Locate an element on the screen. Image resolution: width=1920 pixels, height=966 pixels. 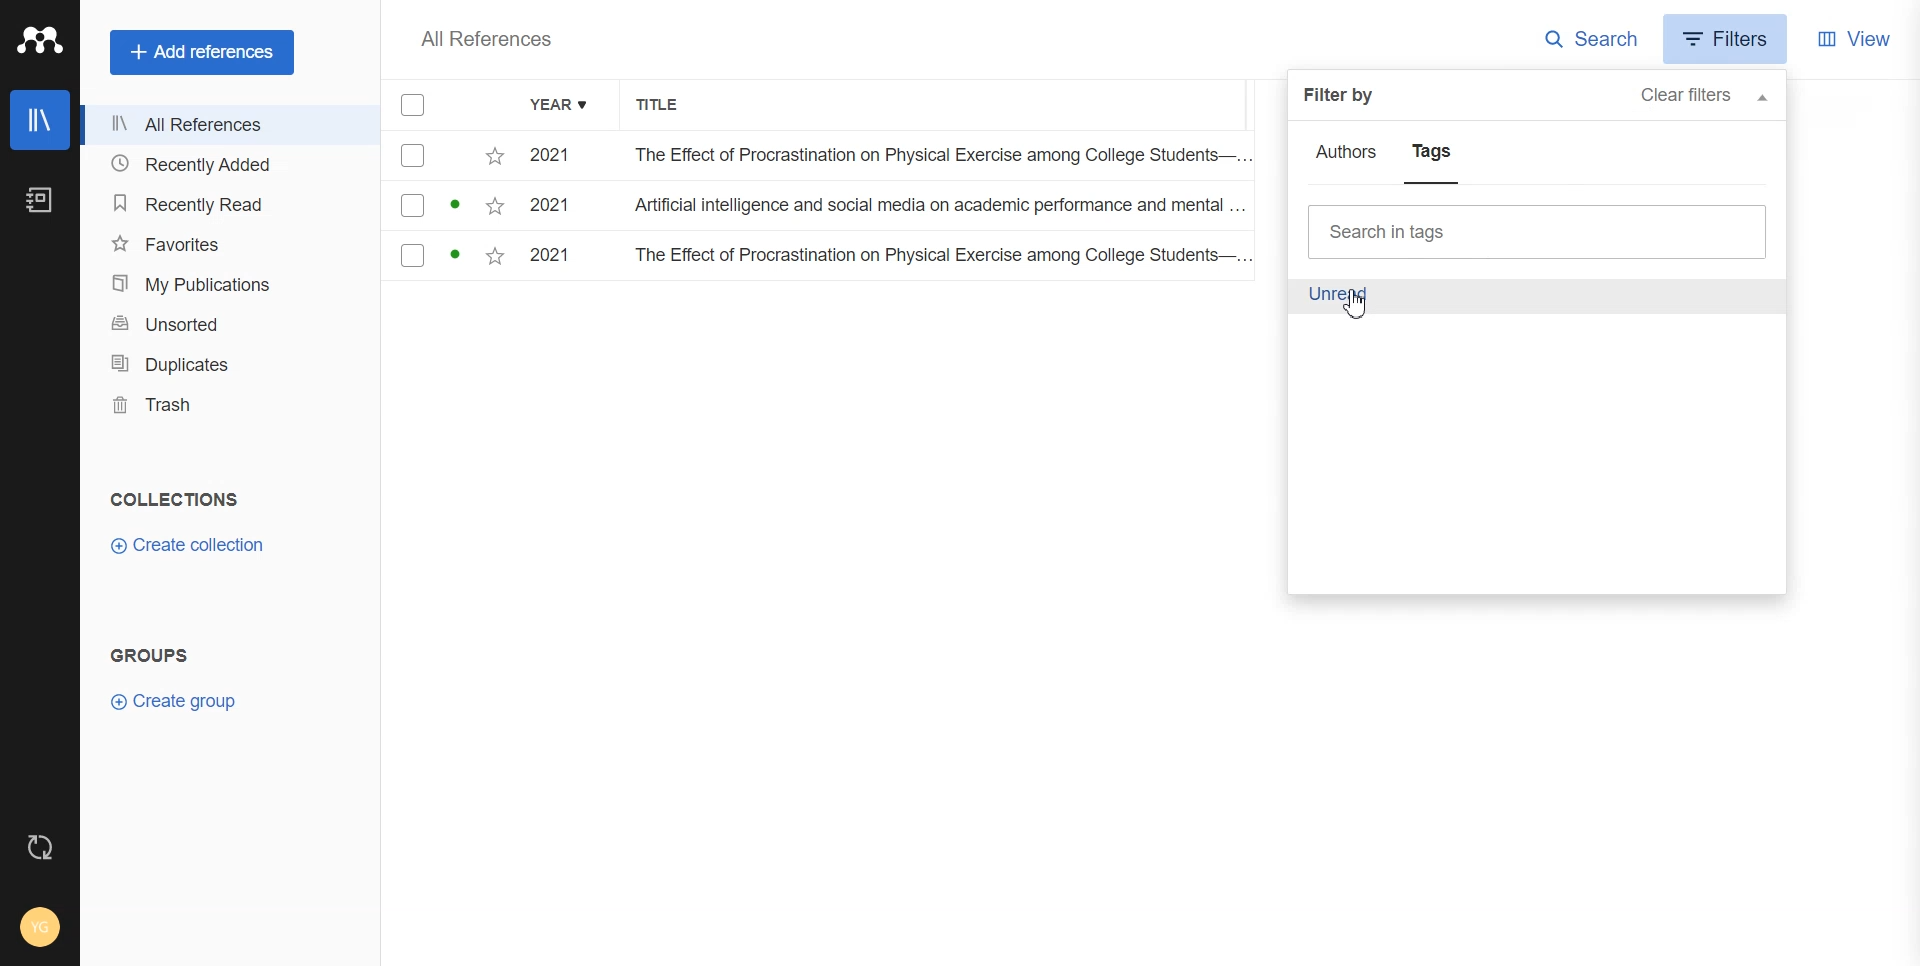
Unsorted is located at coordinates (228, 322).